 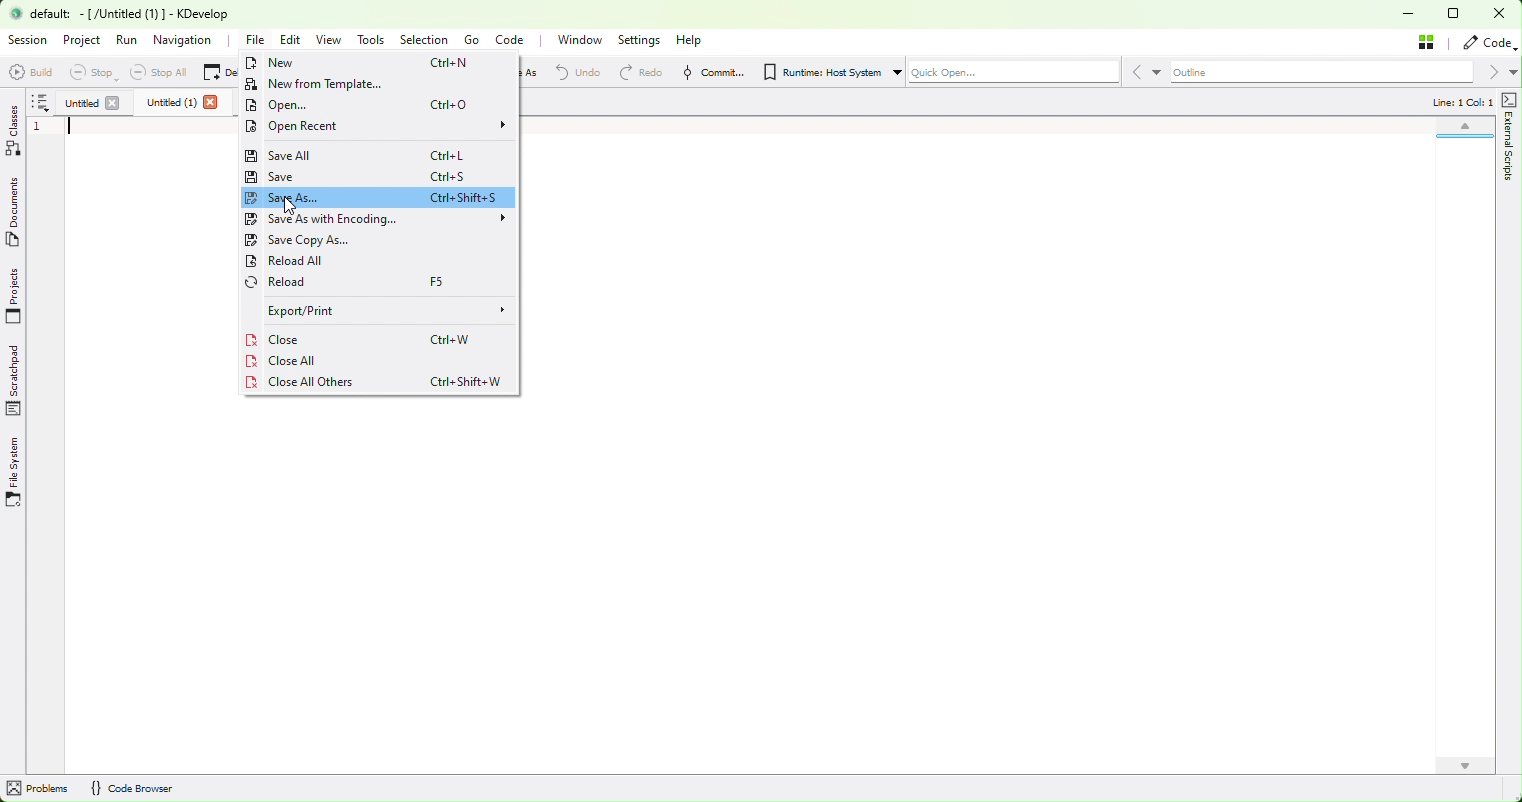 What do you see at coordinates (324, 240) in the screenshot?
I see `Save copy as` at bounding box center [324, 240].